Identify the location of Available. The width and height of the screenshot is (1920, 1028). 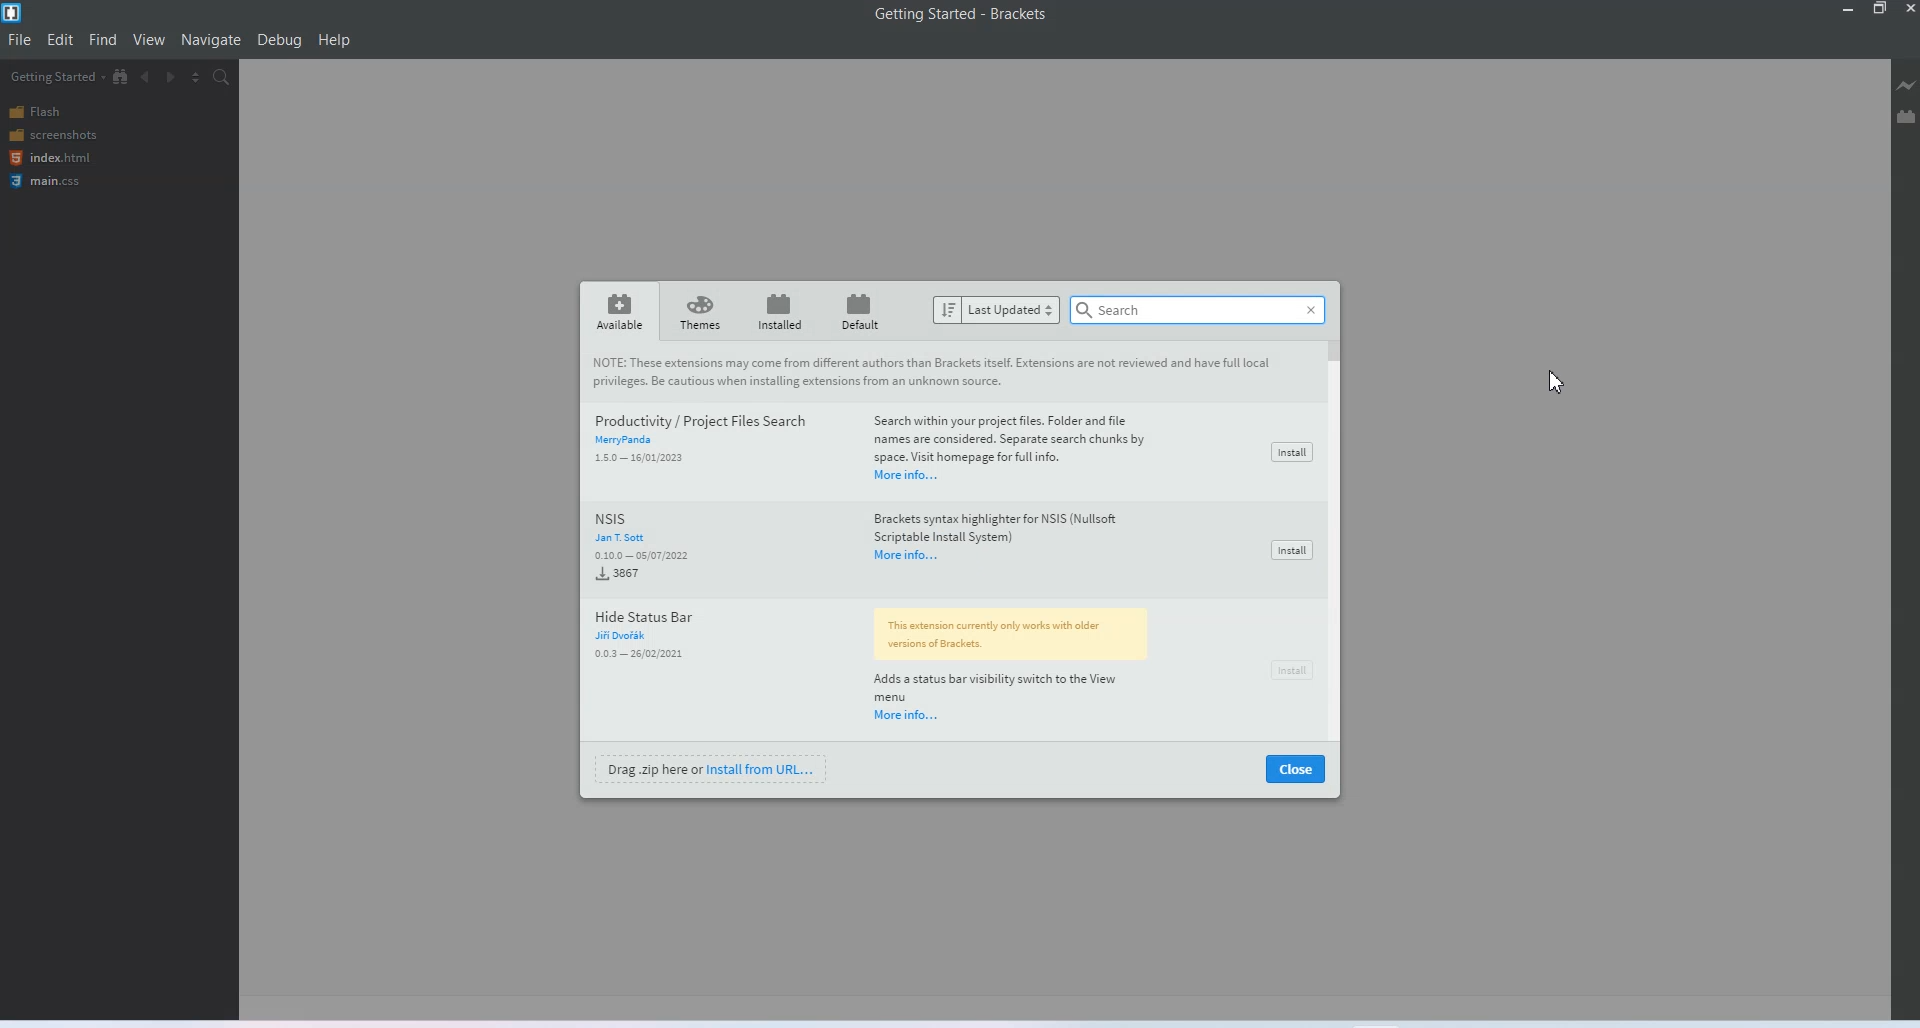
(619, 310).